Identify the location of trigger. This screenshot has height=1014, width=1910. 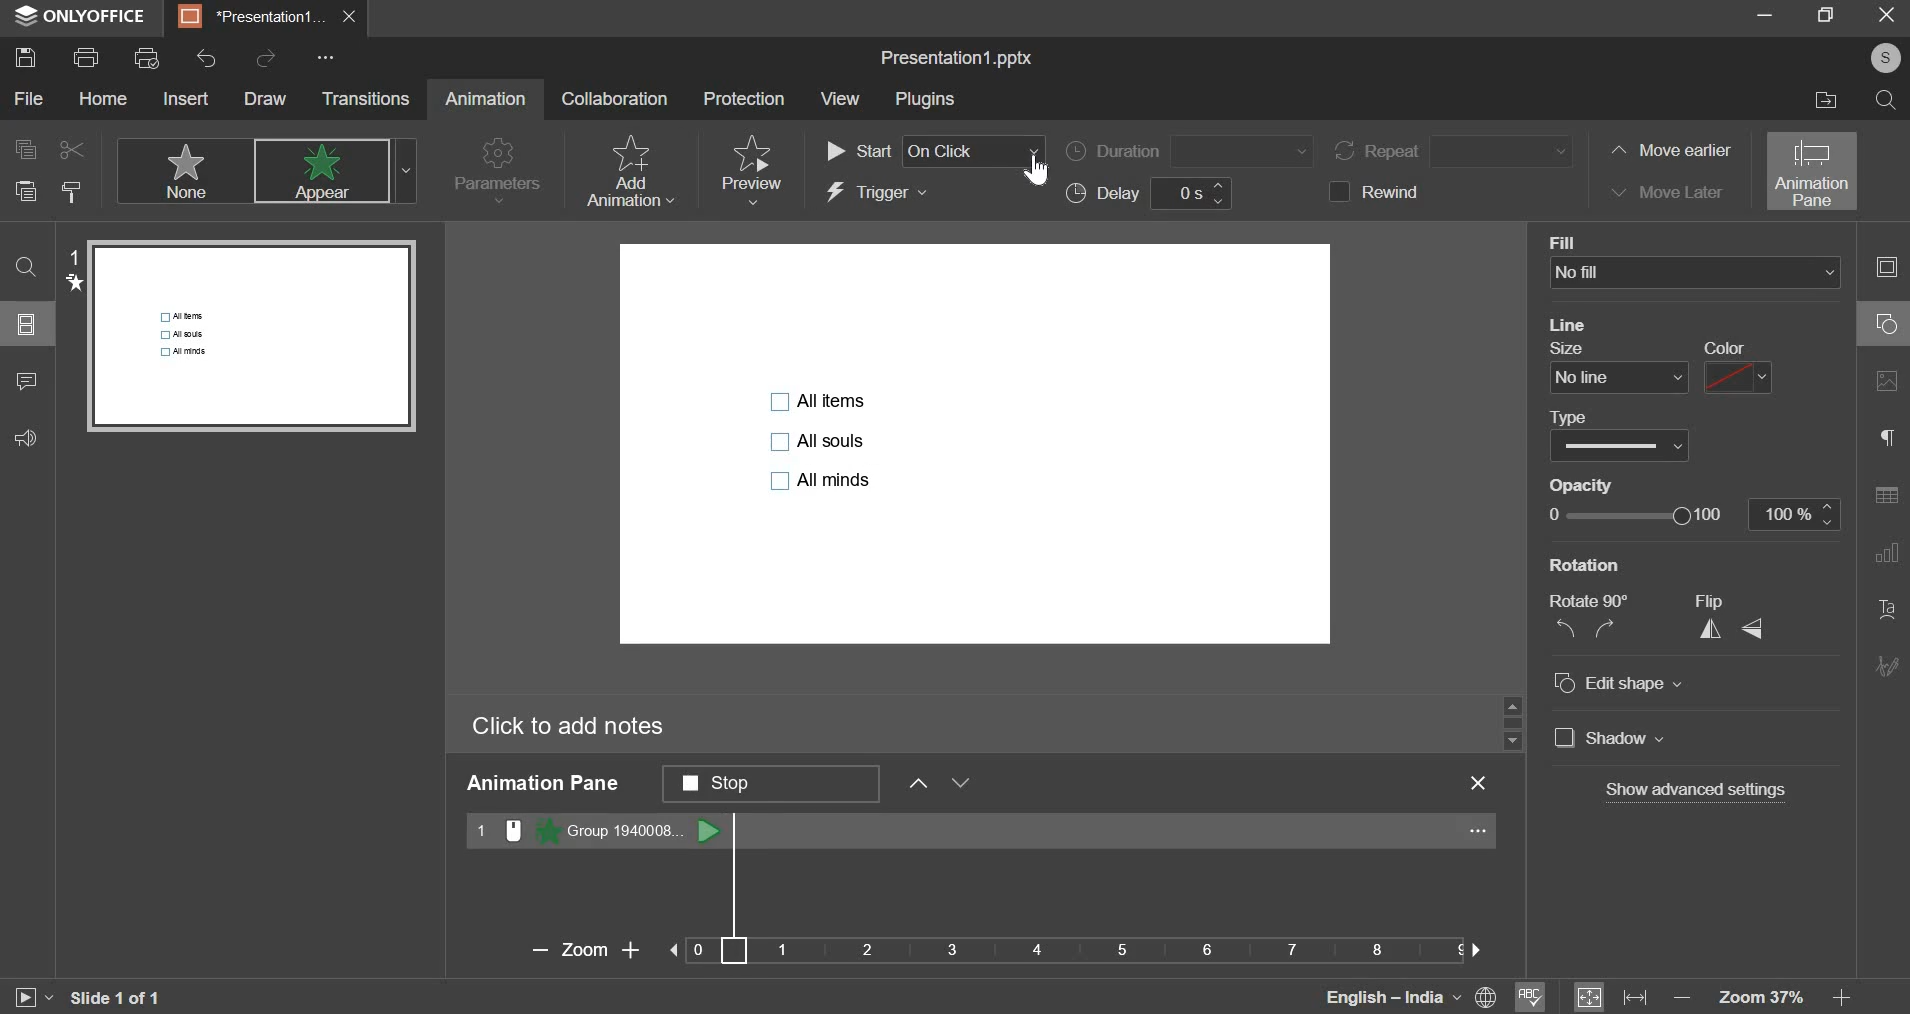
(878, 194).